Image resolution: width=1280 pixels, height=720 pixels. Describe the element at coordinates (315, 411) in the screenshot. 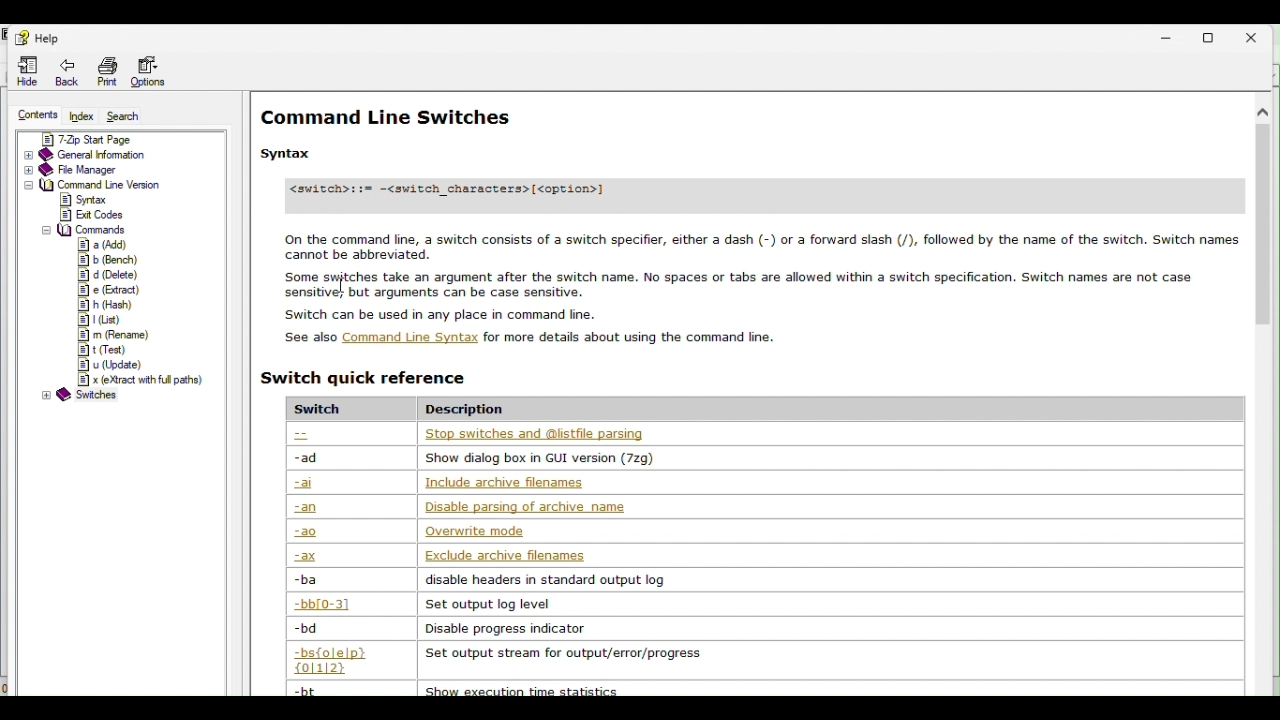

I see `switch` at that location.